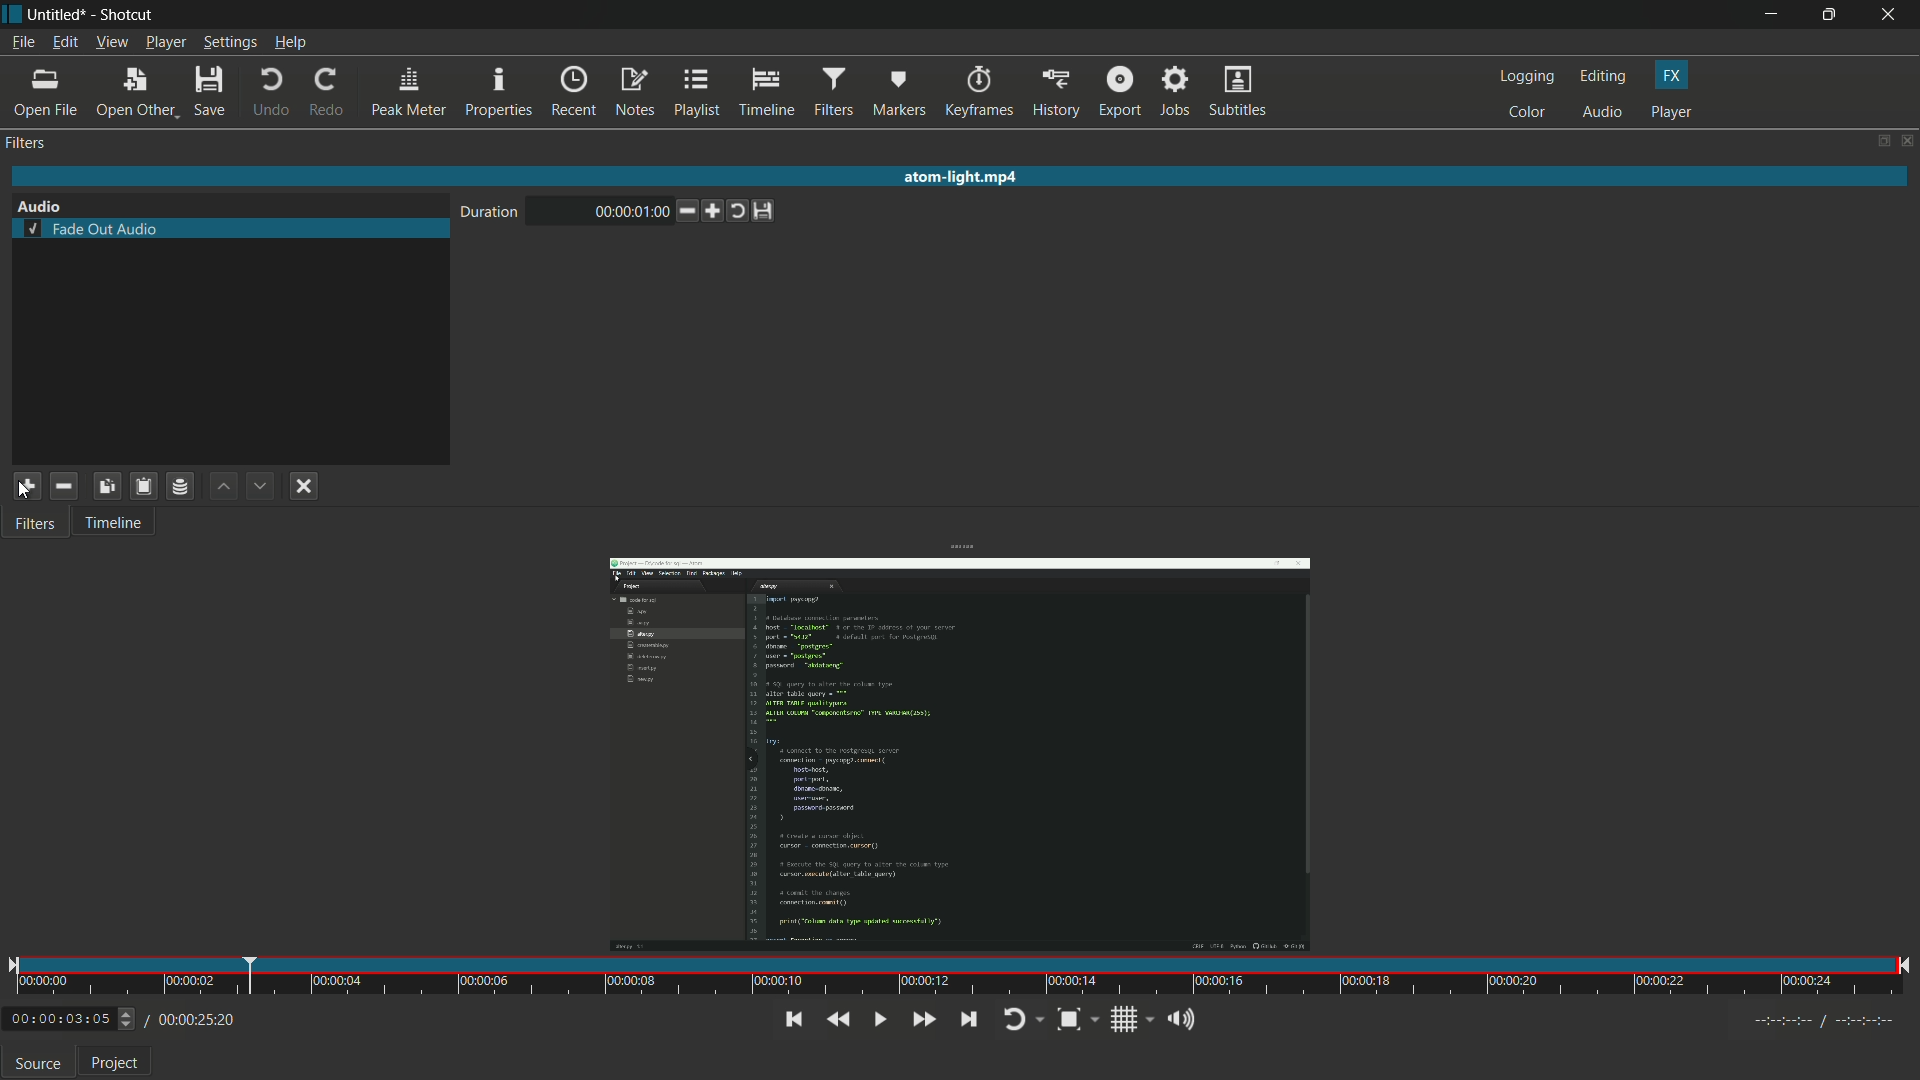  Describe the element at coordinates (49, 93) in the screenshot. I see `open file` at that location.